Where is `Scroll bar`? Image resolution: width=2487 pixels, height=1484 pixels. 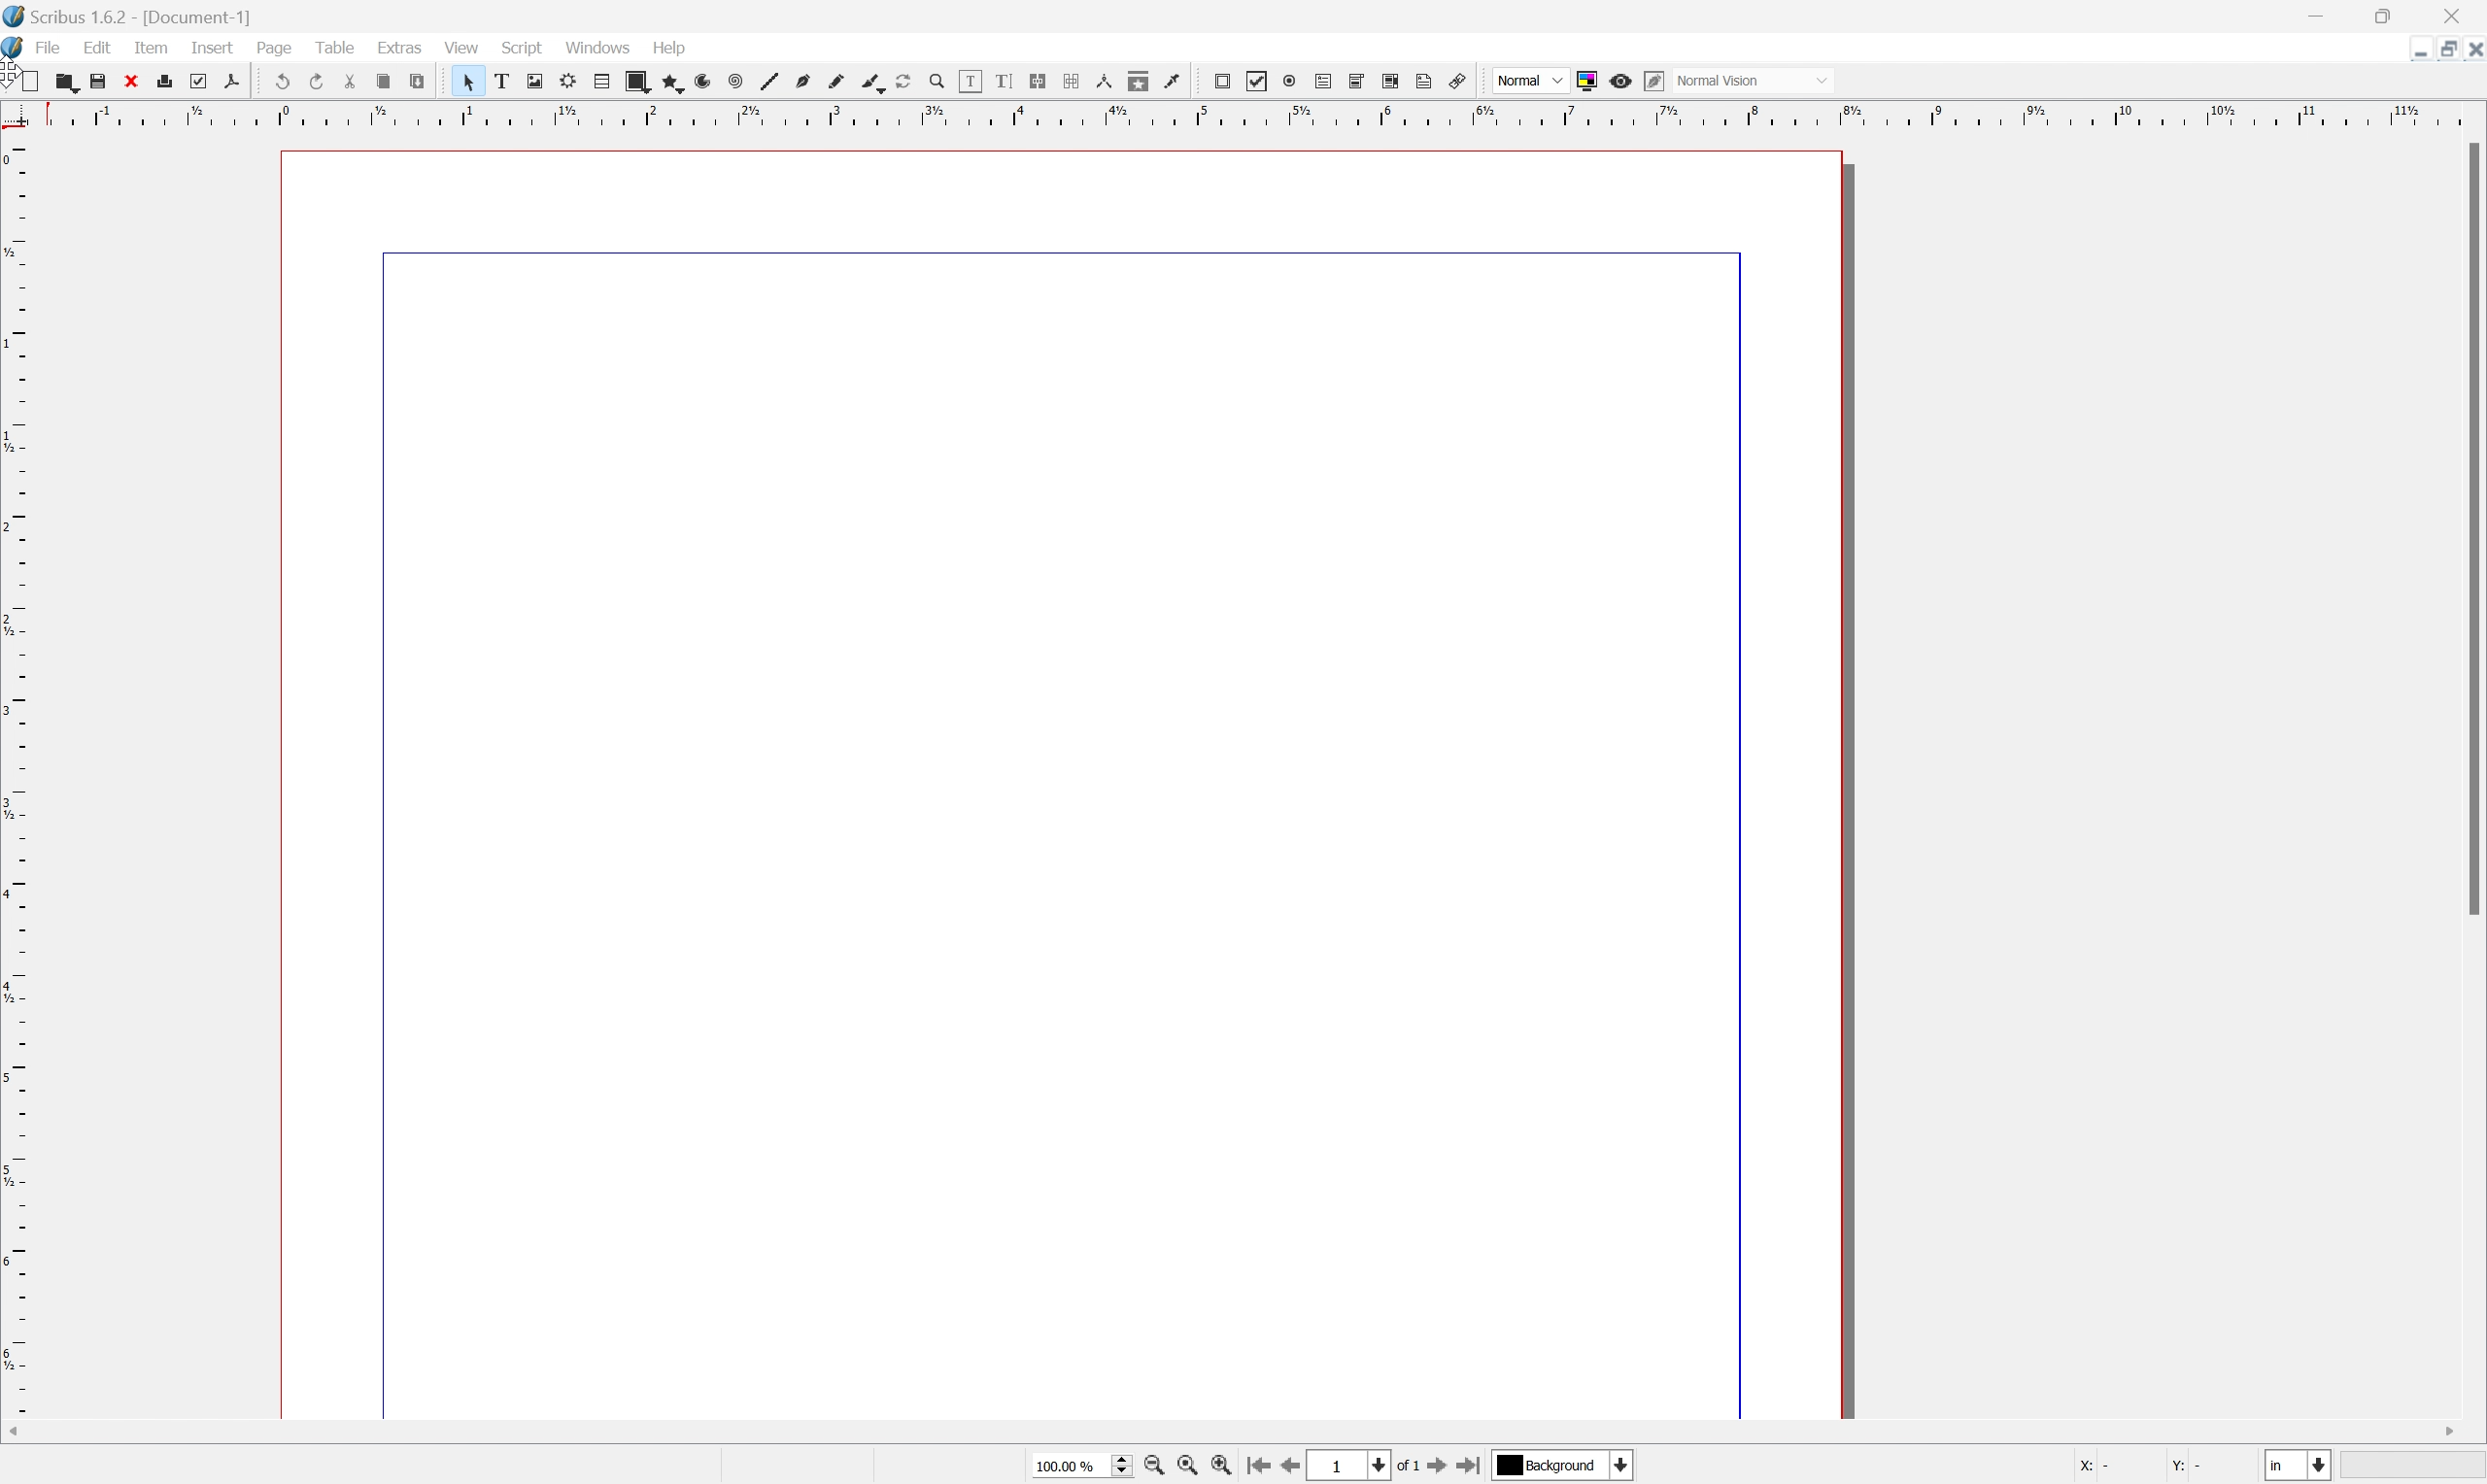 Scroll bar is located at coordinates (2471, 527).